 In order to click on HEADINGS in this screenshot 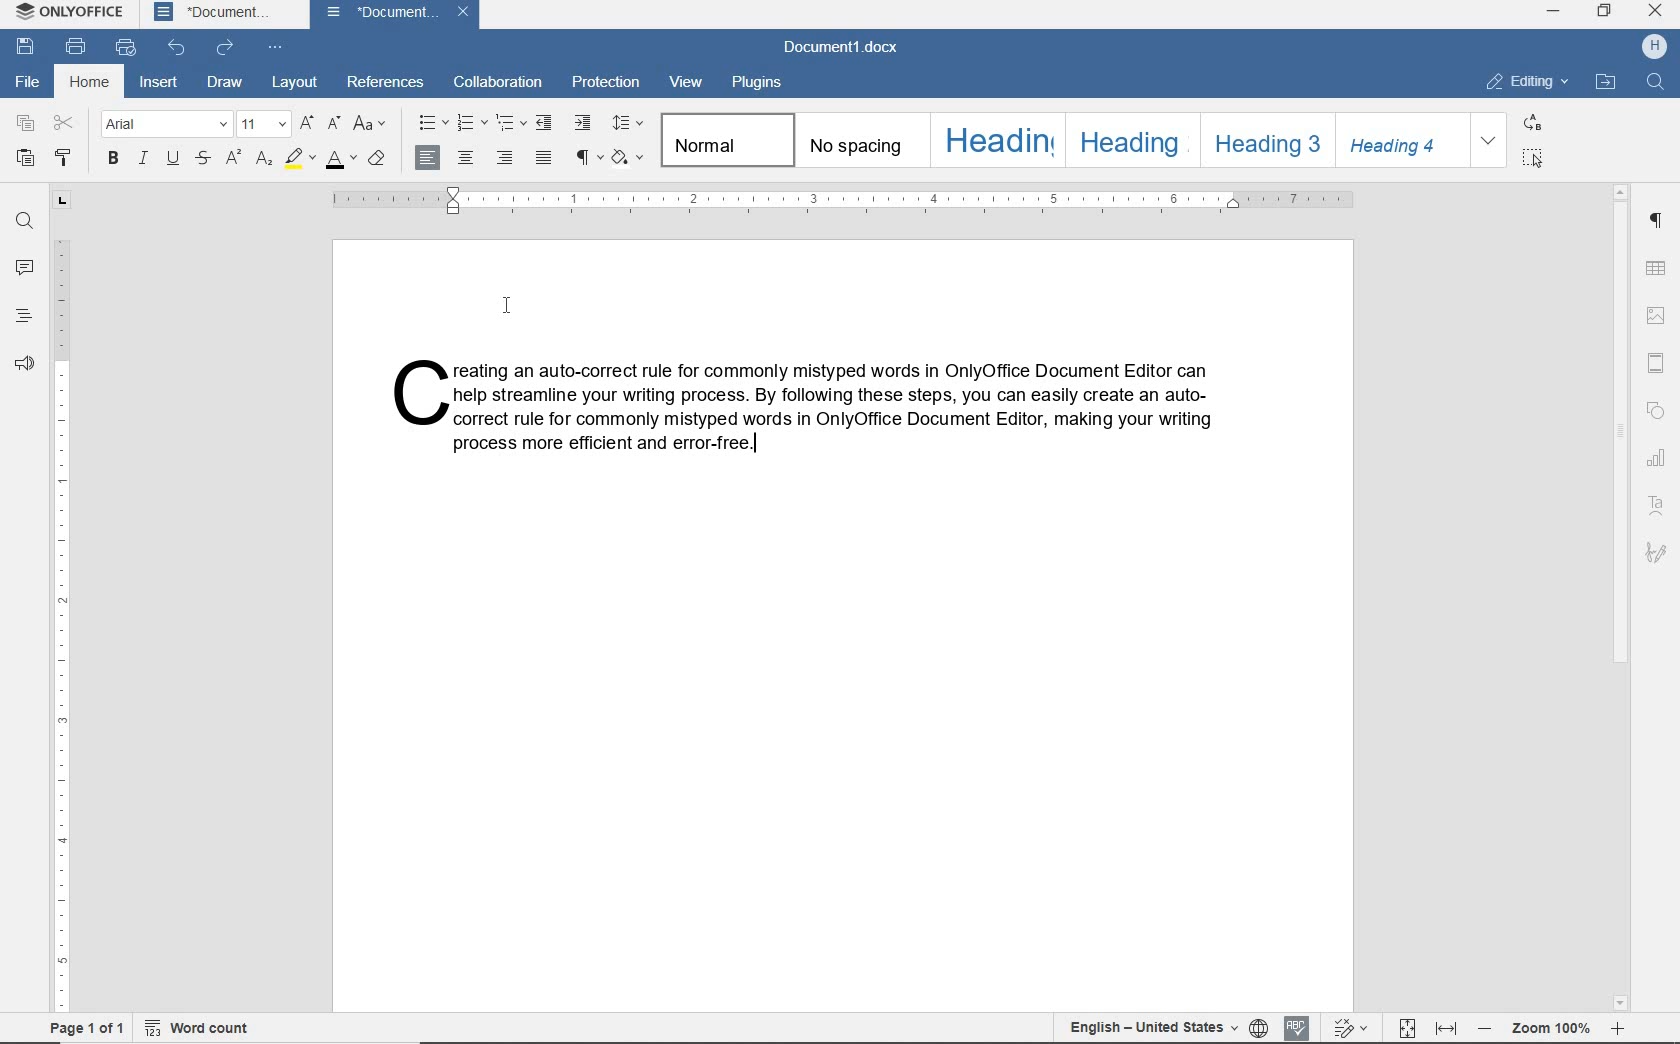, I will do `click(24, 316)`.